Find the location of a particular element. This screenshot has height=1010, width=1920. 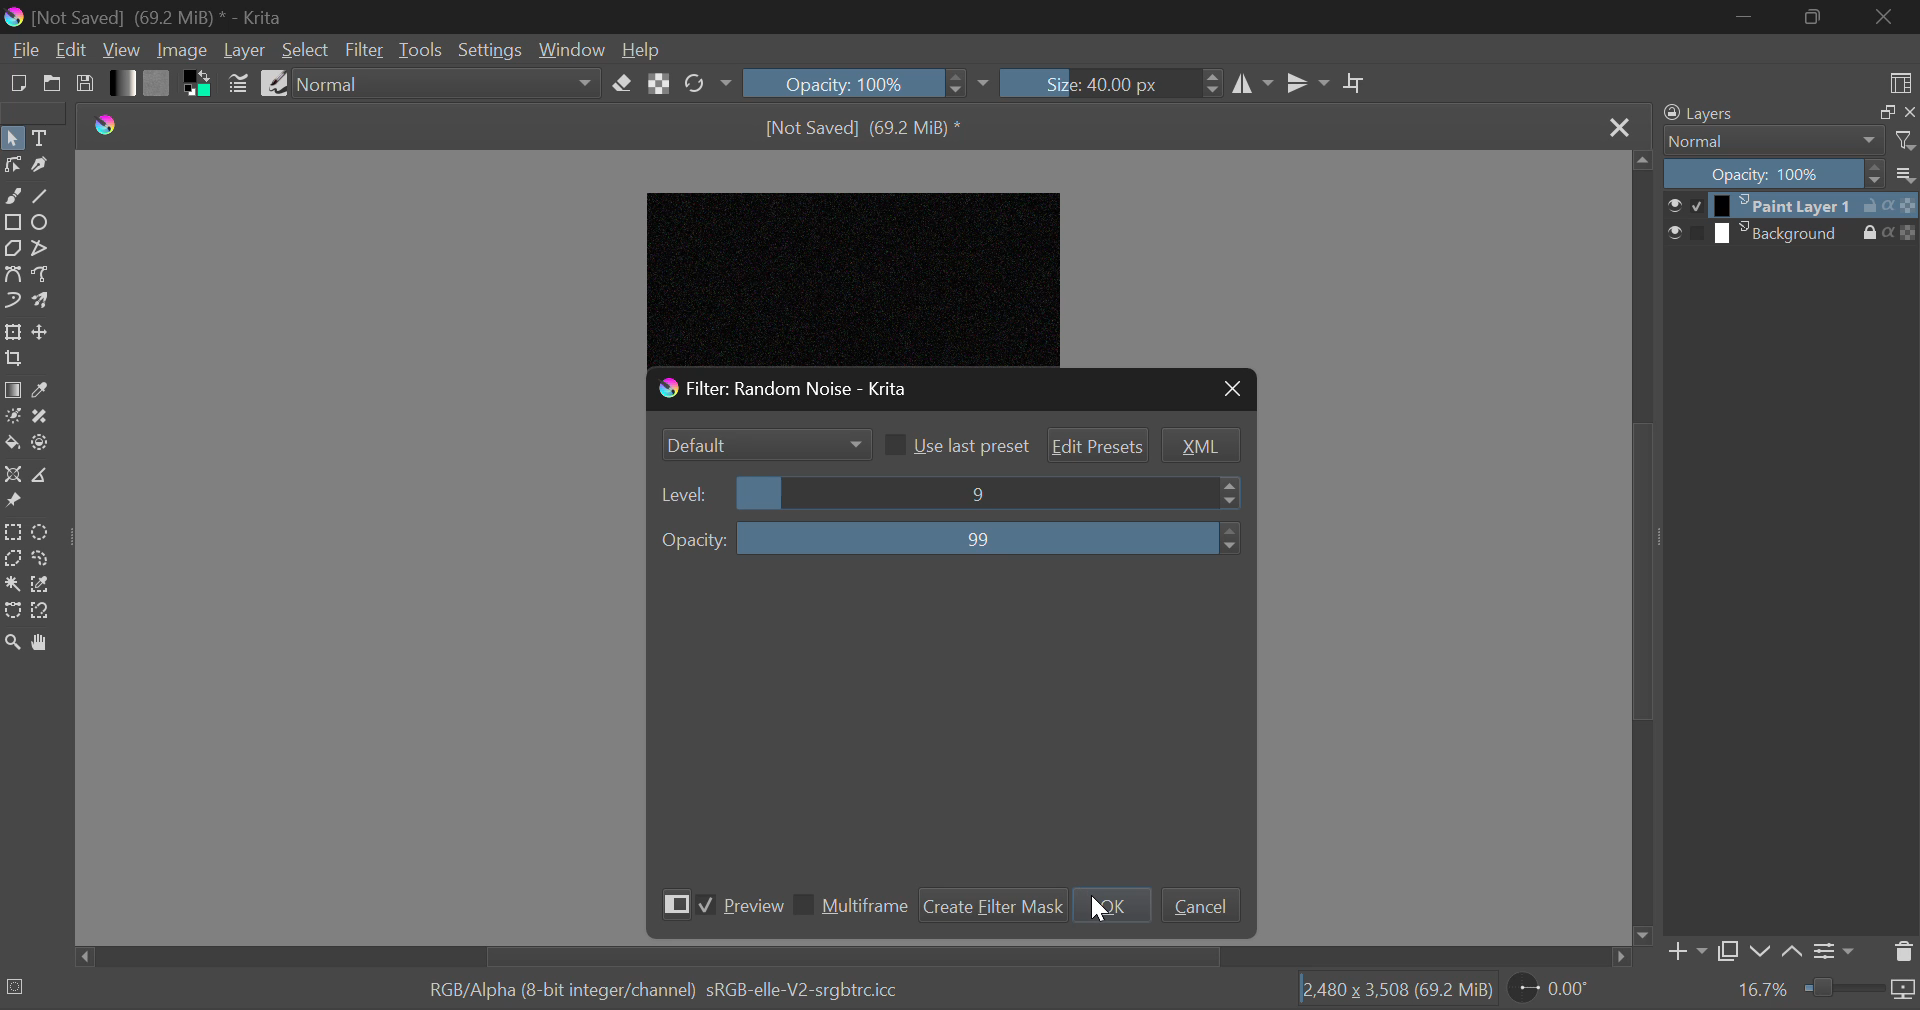

alpha is located at coordinates (1889, 205).